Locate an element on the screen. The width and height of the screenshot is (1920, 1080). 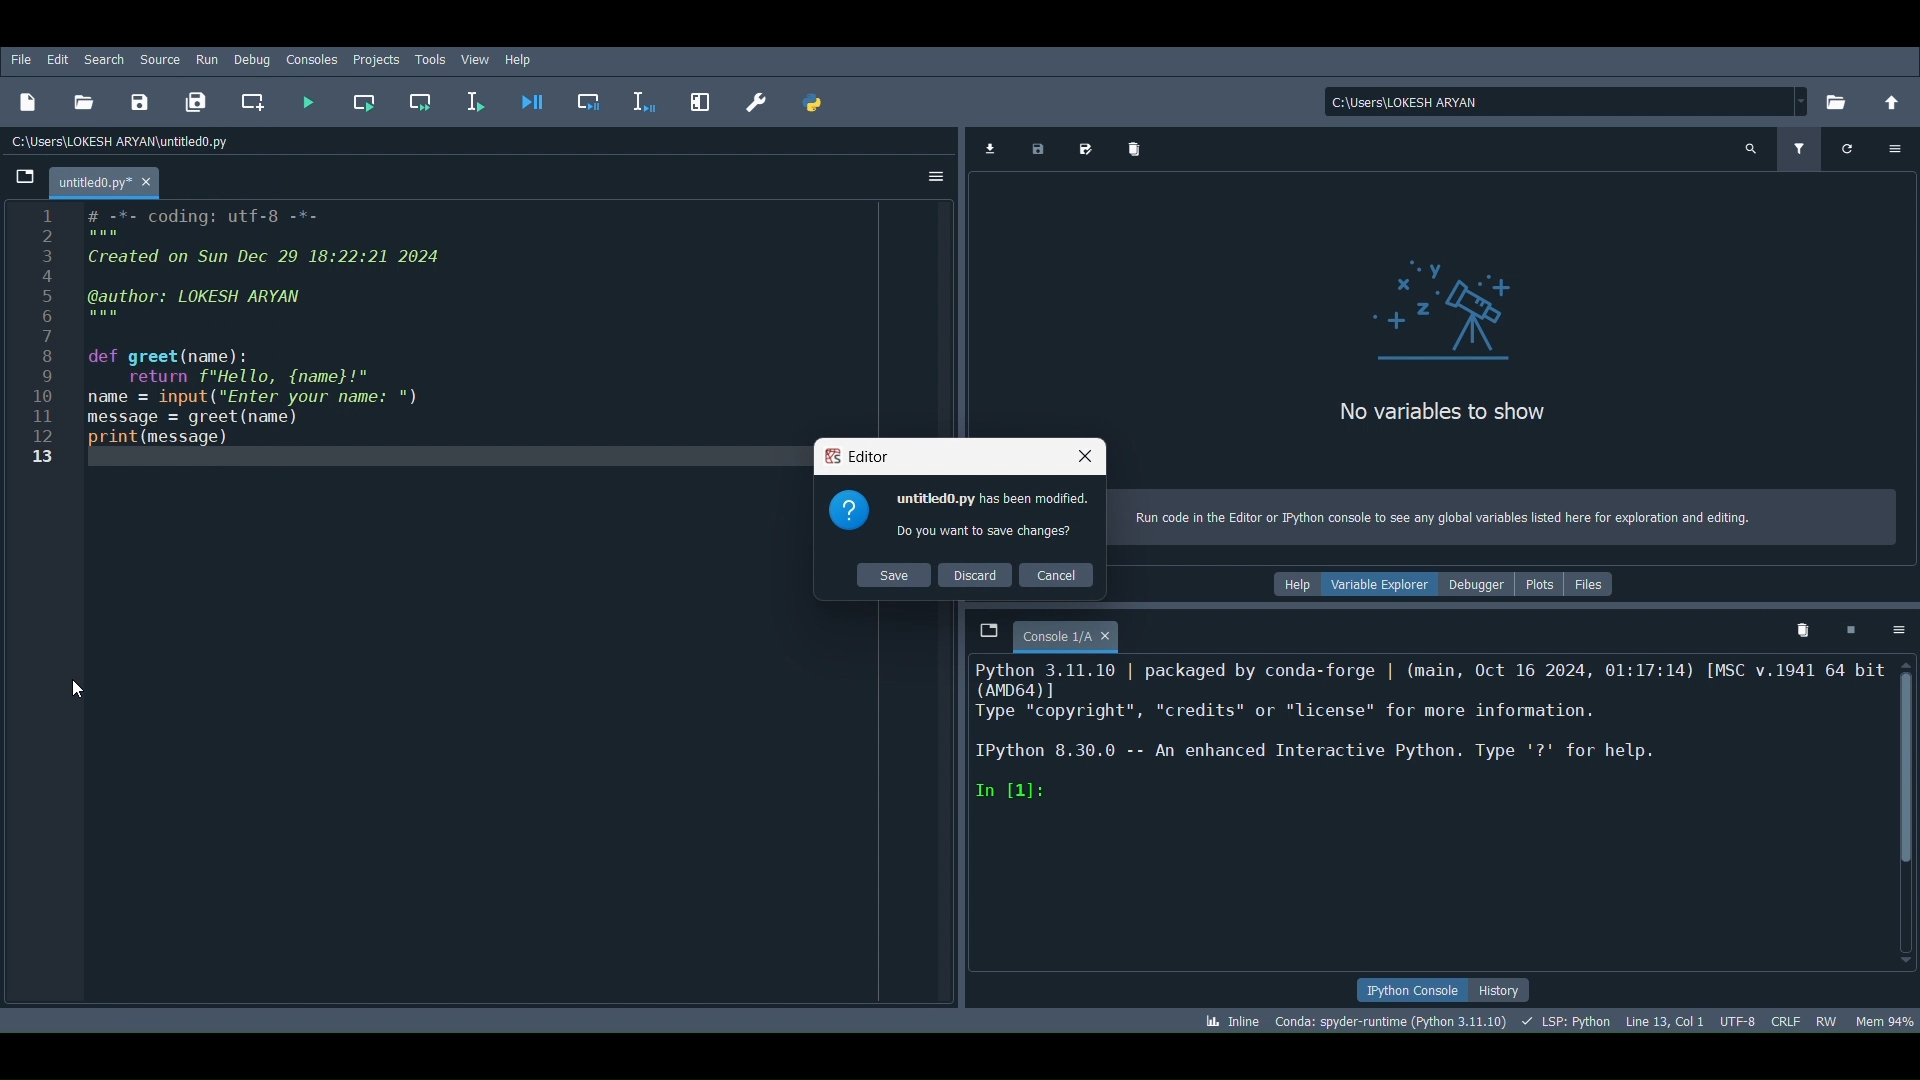
Debugger is located at coordinates (1480, 585).